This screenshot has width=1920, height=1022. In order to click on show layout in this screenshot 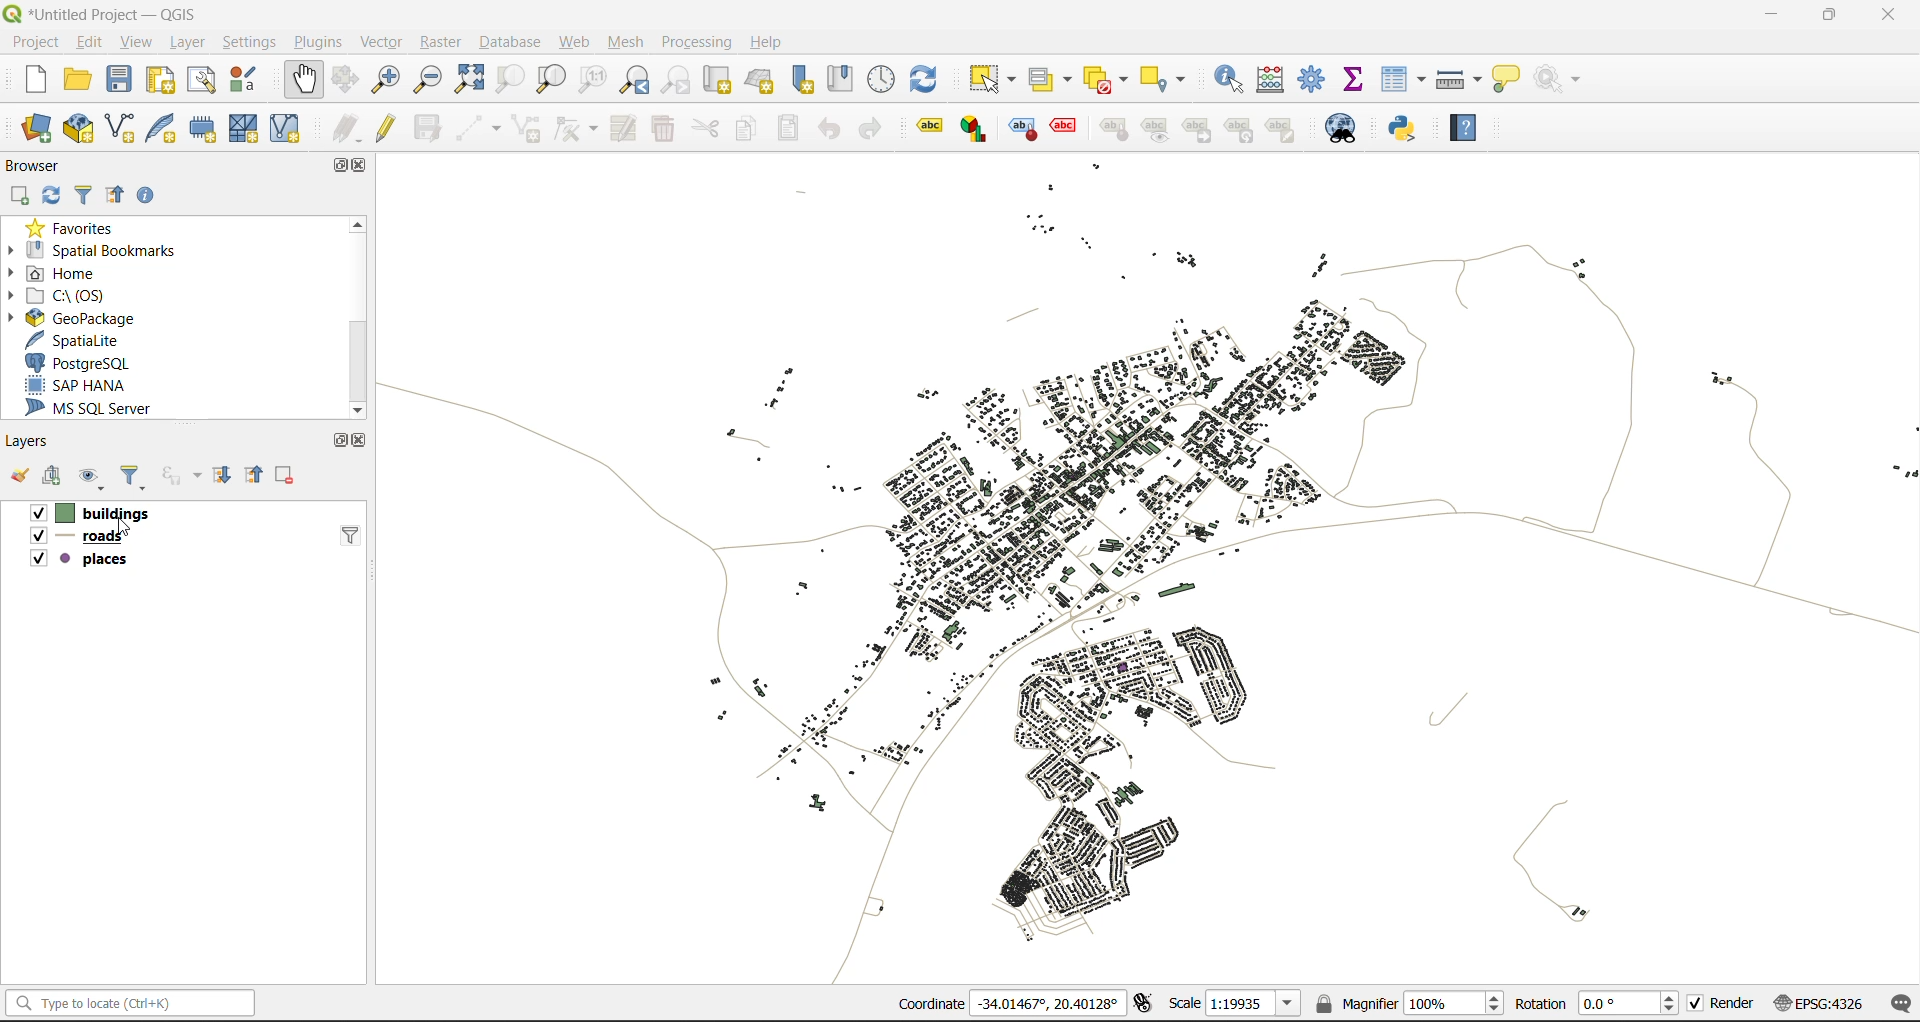, I will do `click(203, 80)`.